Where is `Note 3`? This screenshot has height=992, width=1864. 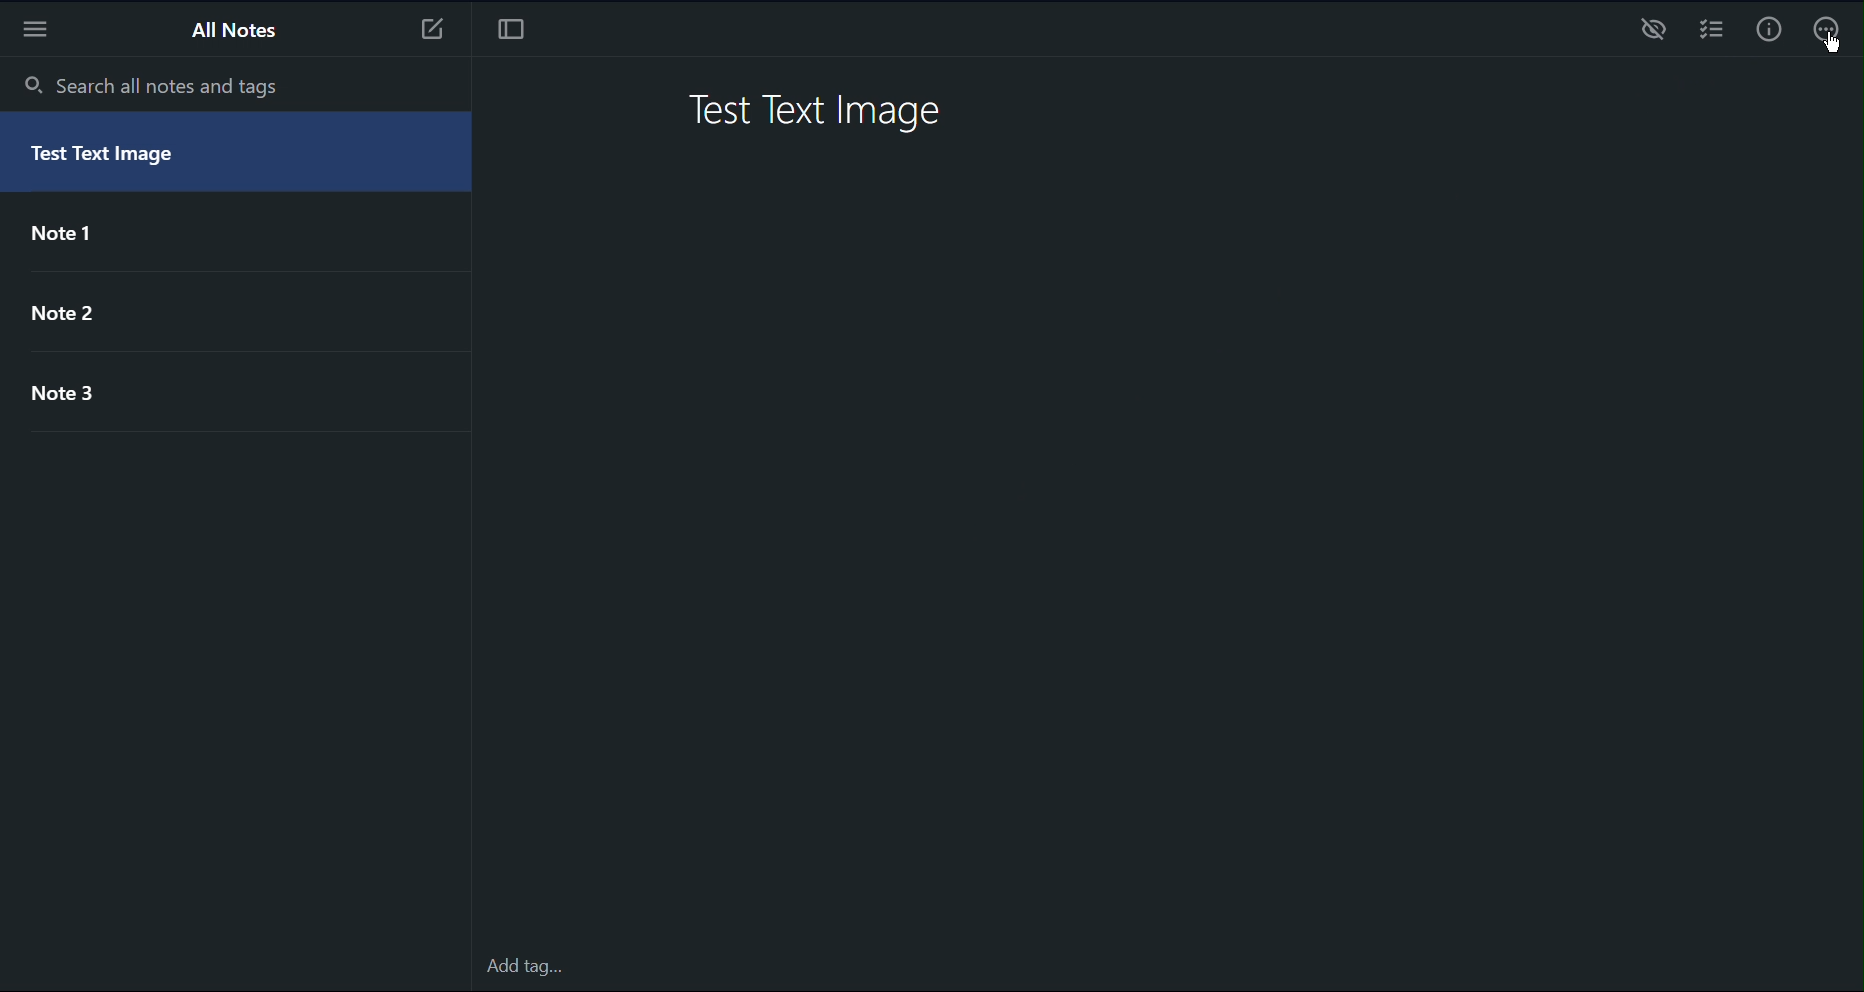
Note 3 is located at coordinates (71, 396).